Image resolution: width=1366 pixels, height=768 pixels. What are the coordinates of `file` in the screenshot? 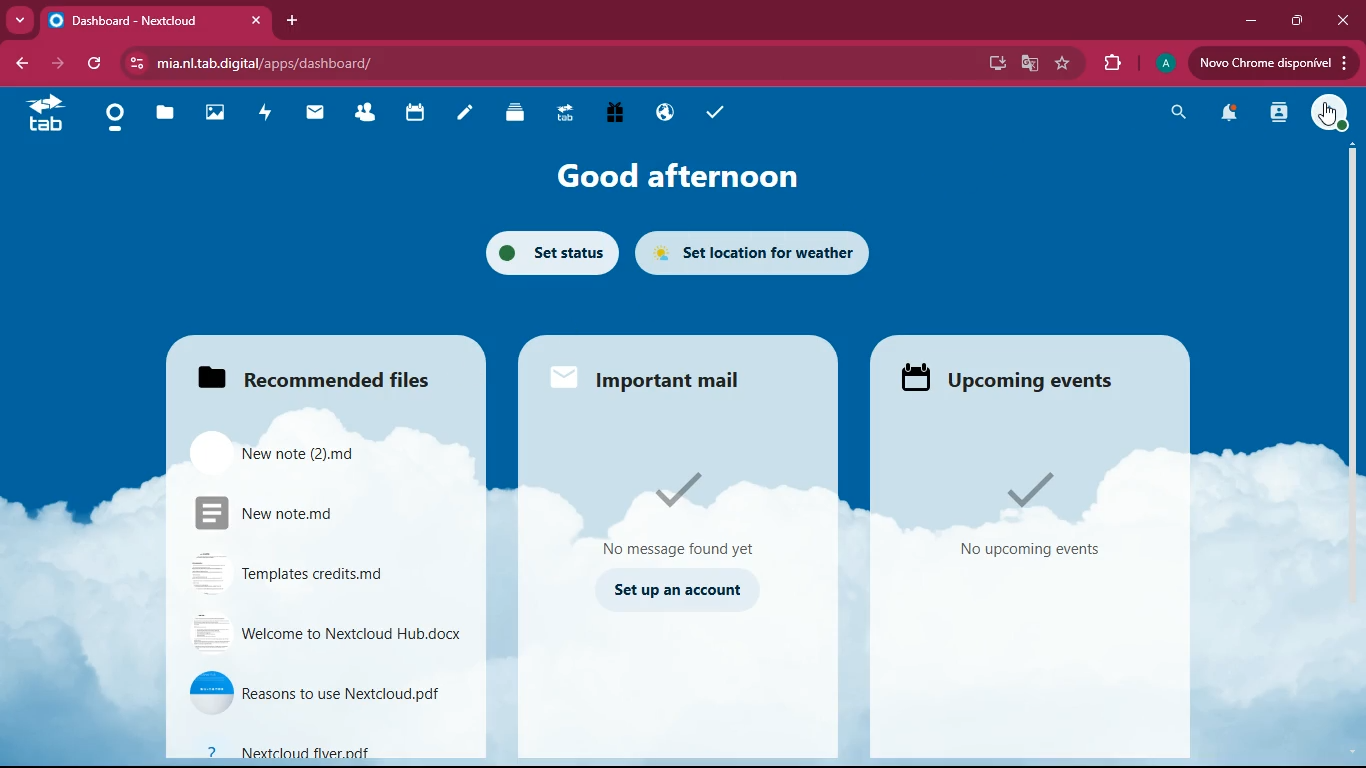 It's located at (308, 449).